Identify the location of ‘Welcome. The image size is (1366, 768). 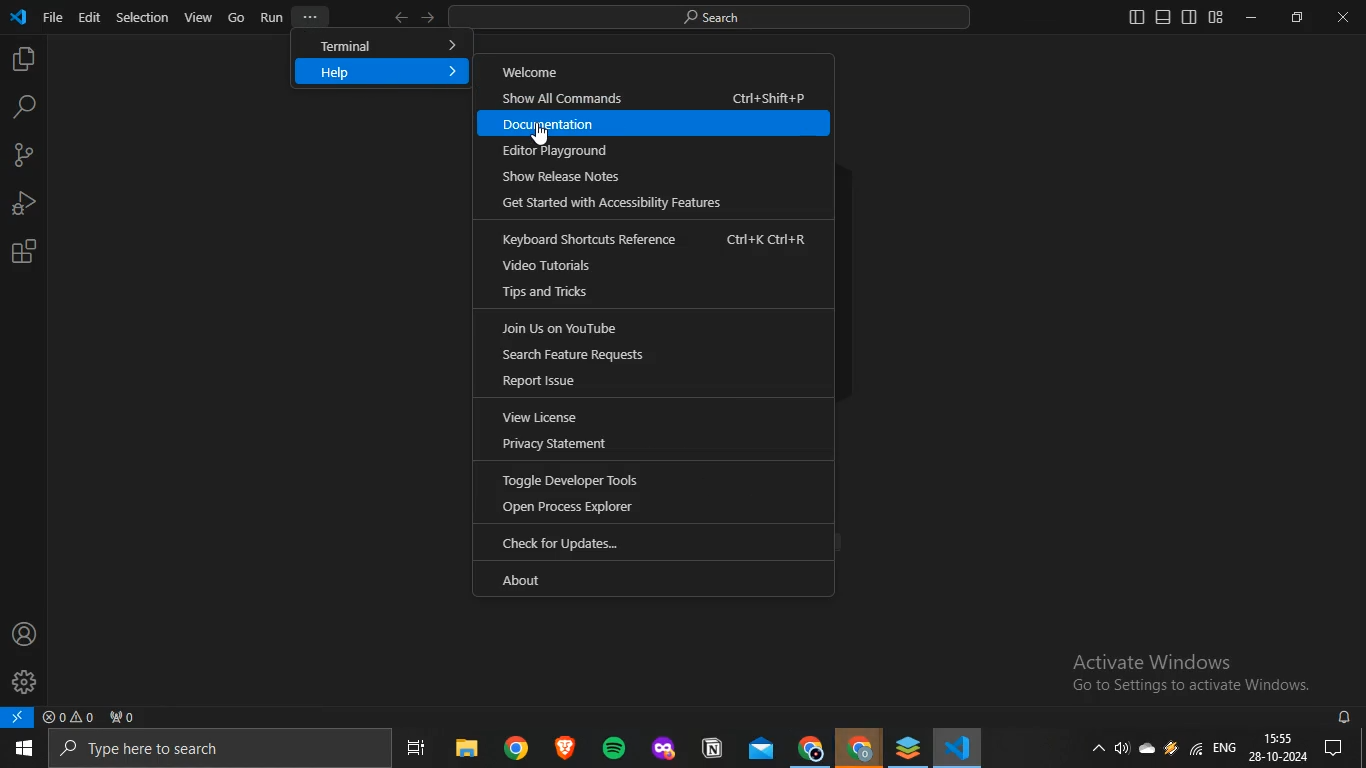
(657, 69).